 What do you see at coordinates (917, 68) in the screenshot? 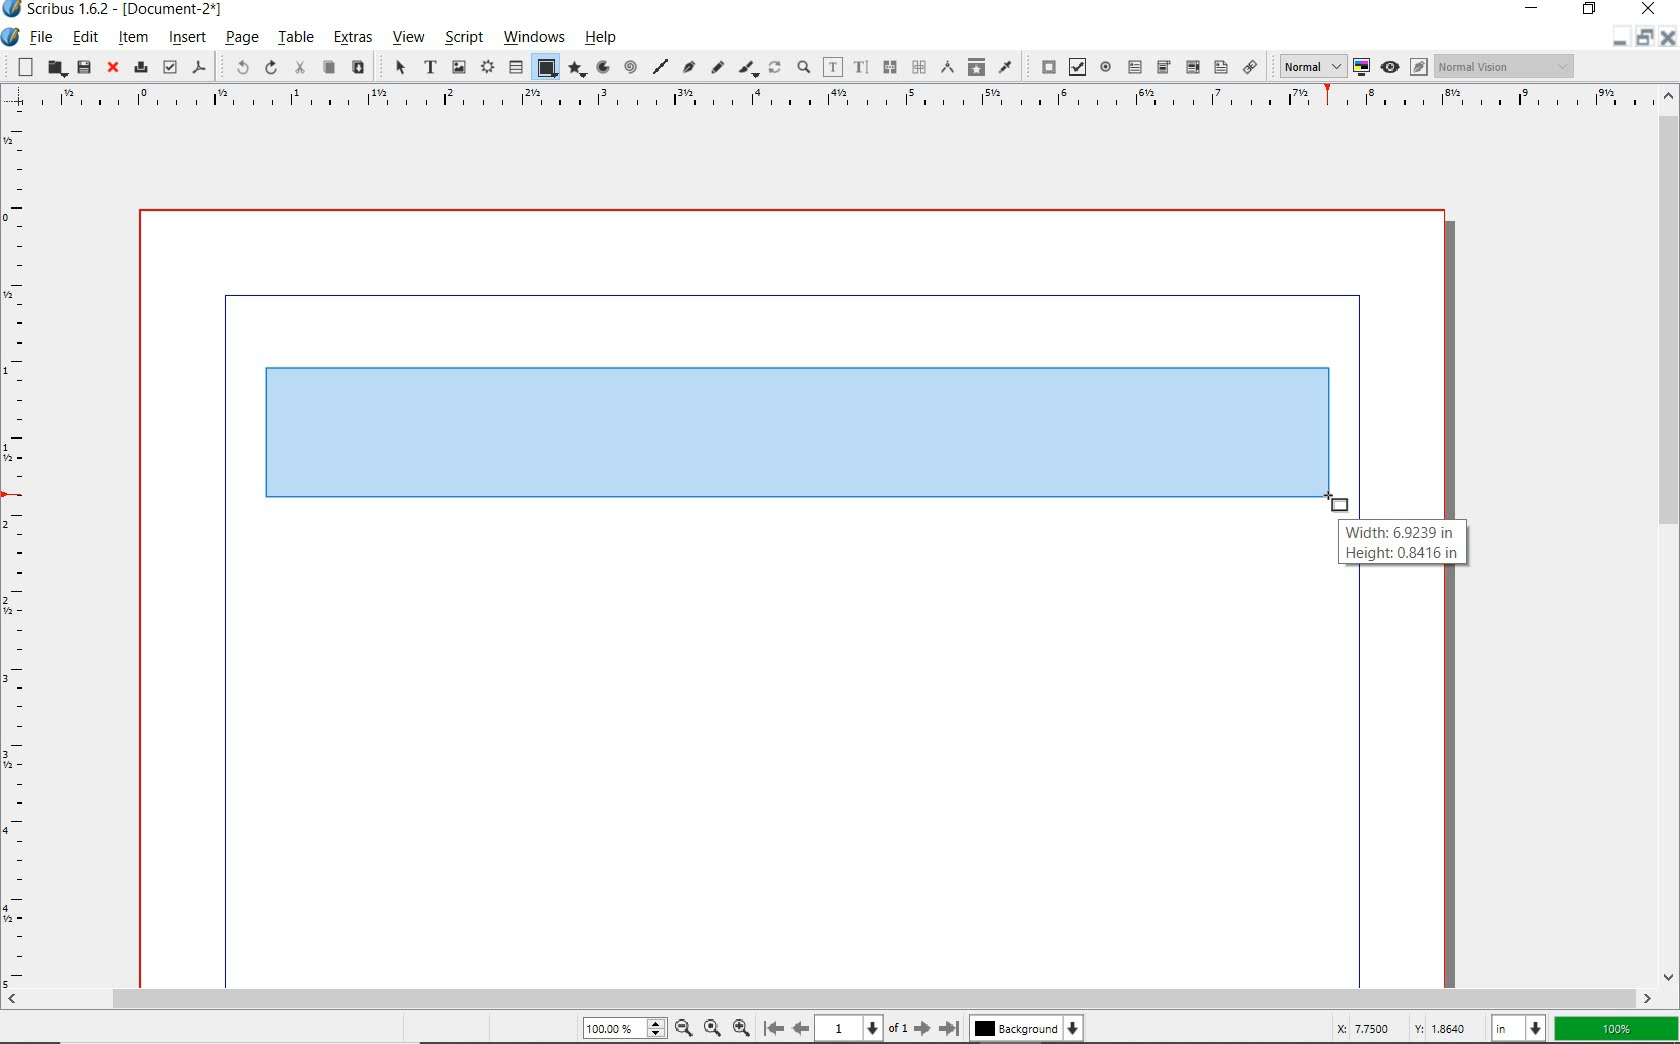
I see `measurements` at bounding box center [917, 68].